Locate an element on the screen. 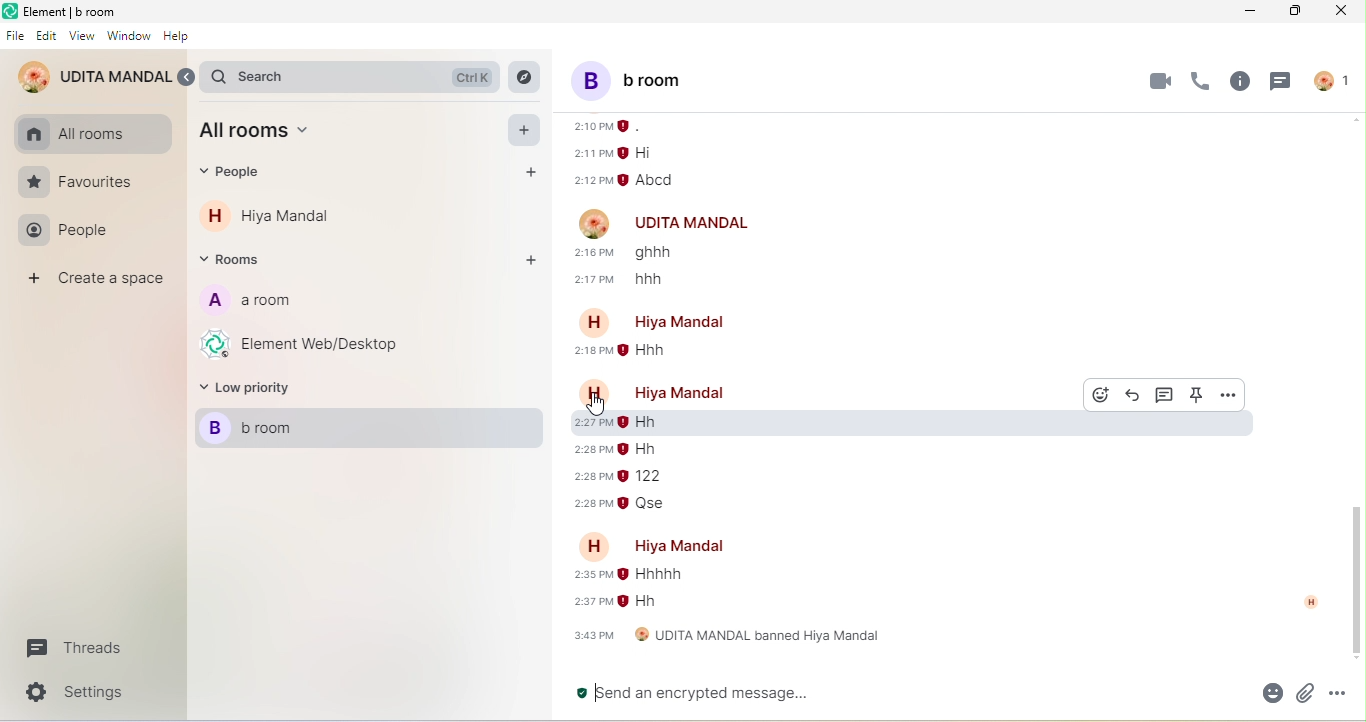 This screenshot has height=722, width=1366. voice call is located at coordinates (1200, 82).